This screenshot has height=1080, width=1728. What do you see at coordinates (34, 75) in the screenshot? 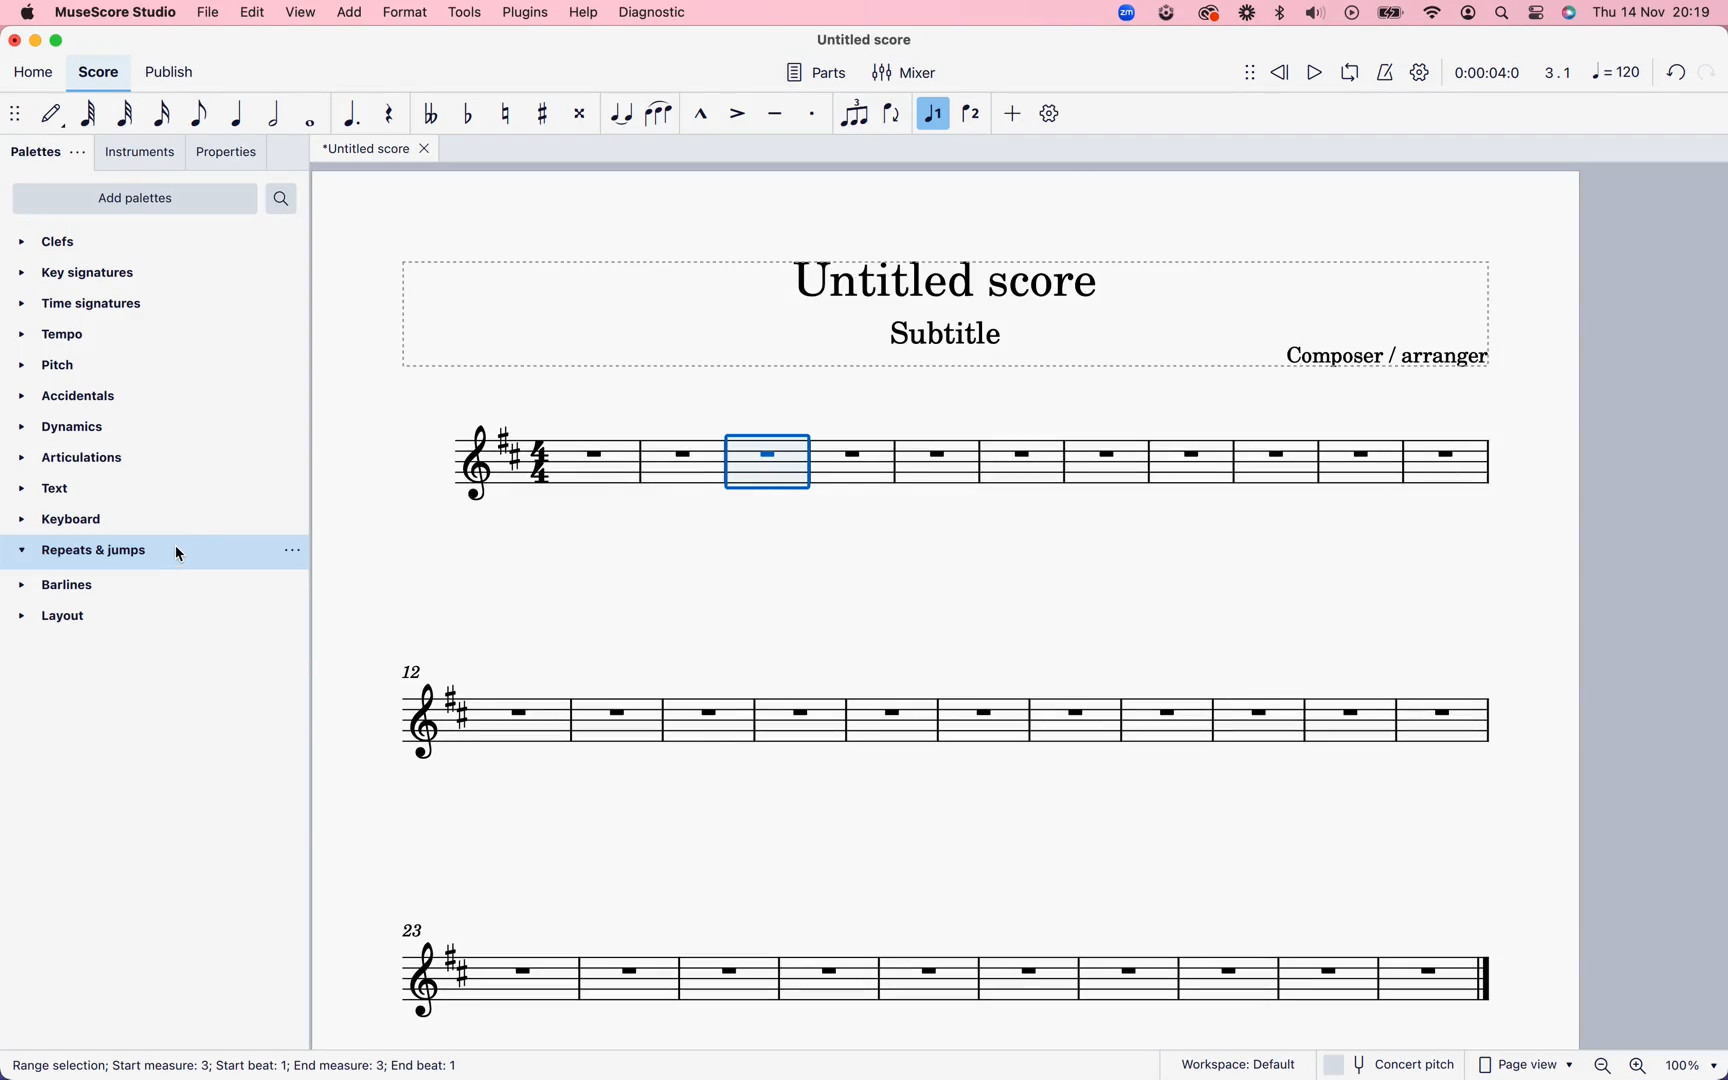
I see `home` at bounding box center [34, 75].